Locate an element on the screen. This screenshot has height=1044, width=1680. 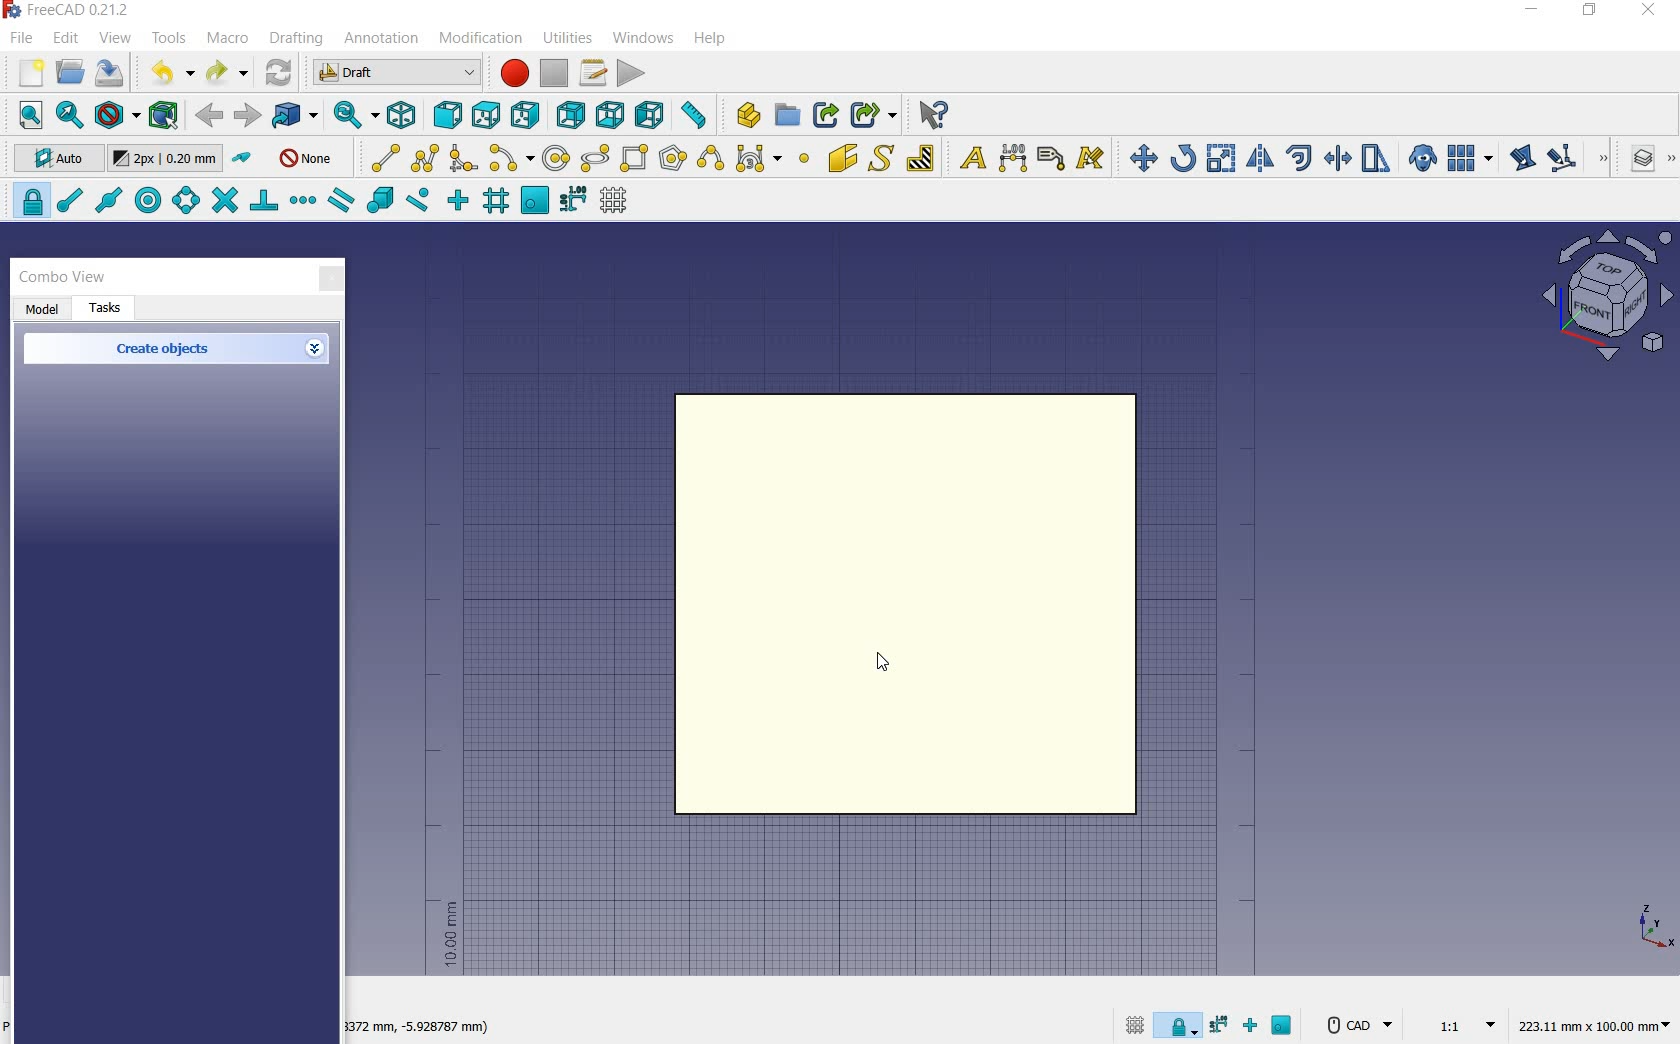
windows is located at coordinates (645, 37).